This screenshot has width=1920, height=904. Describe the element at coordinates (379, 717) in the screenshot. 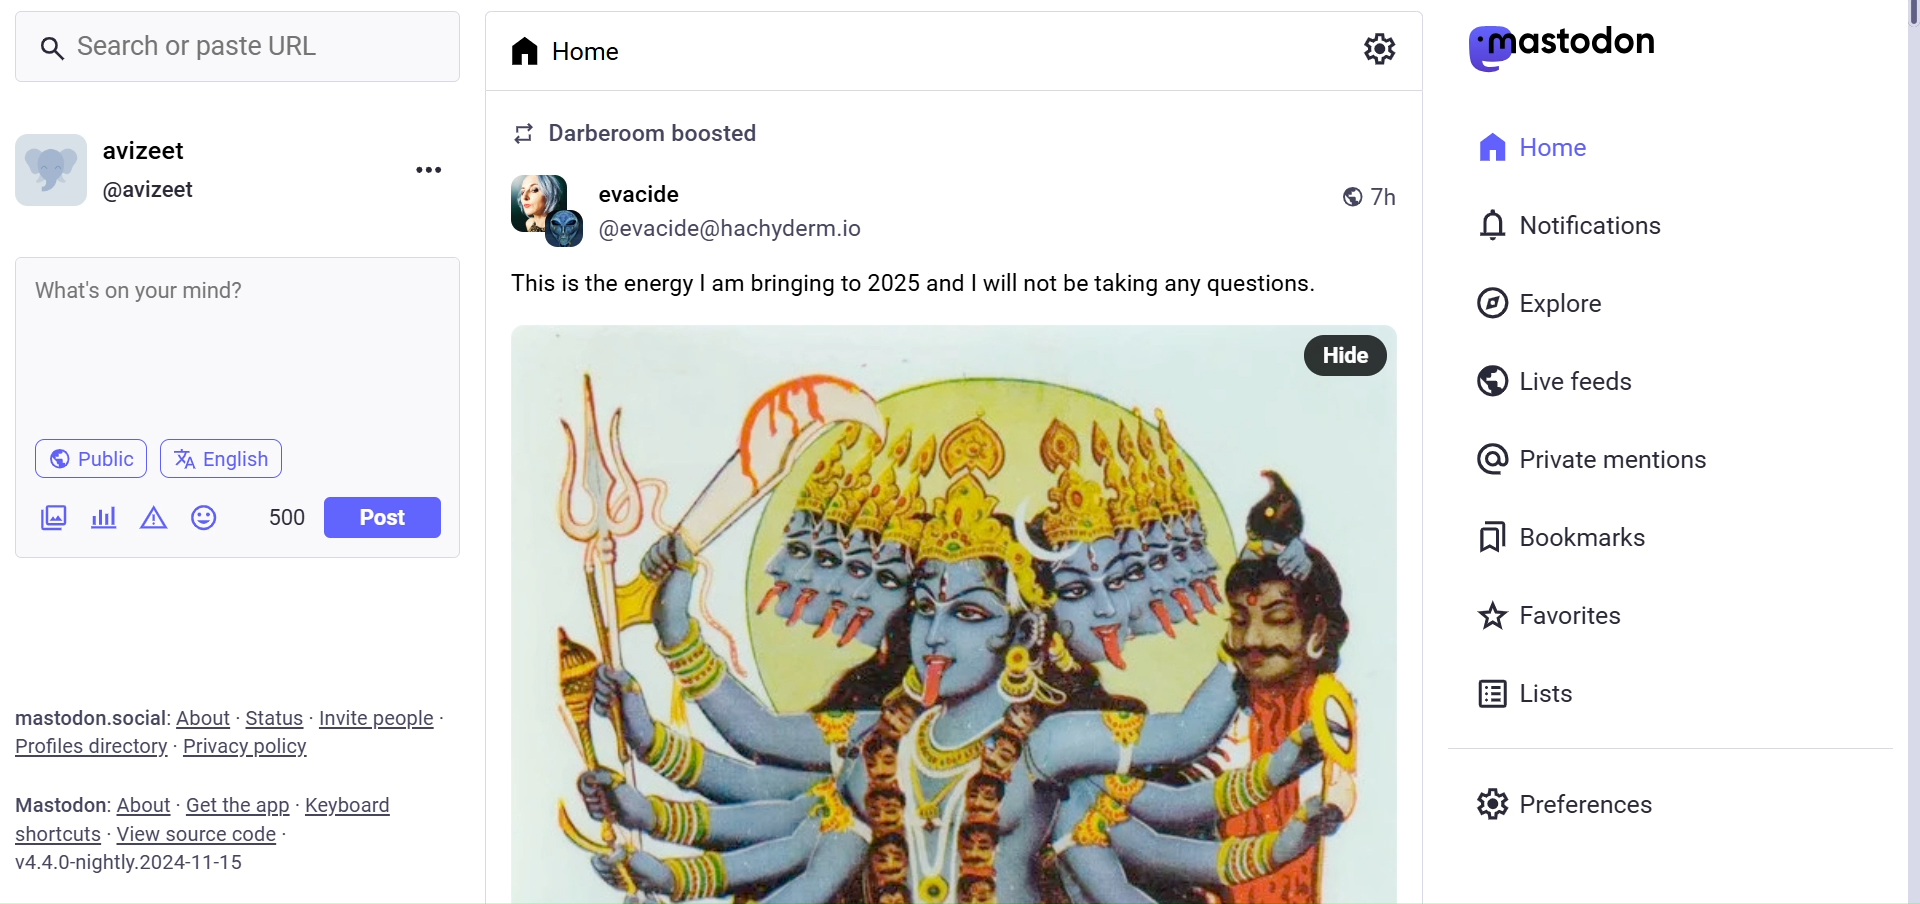

I see `Invite People` at that location.